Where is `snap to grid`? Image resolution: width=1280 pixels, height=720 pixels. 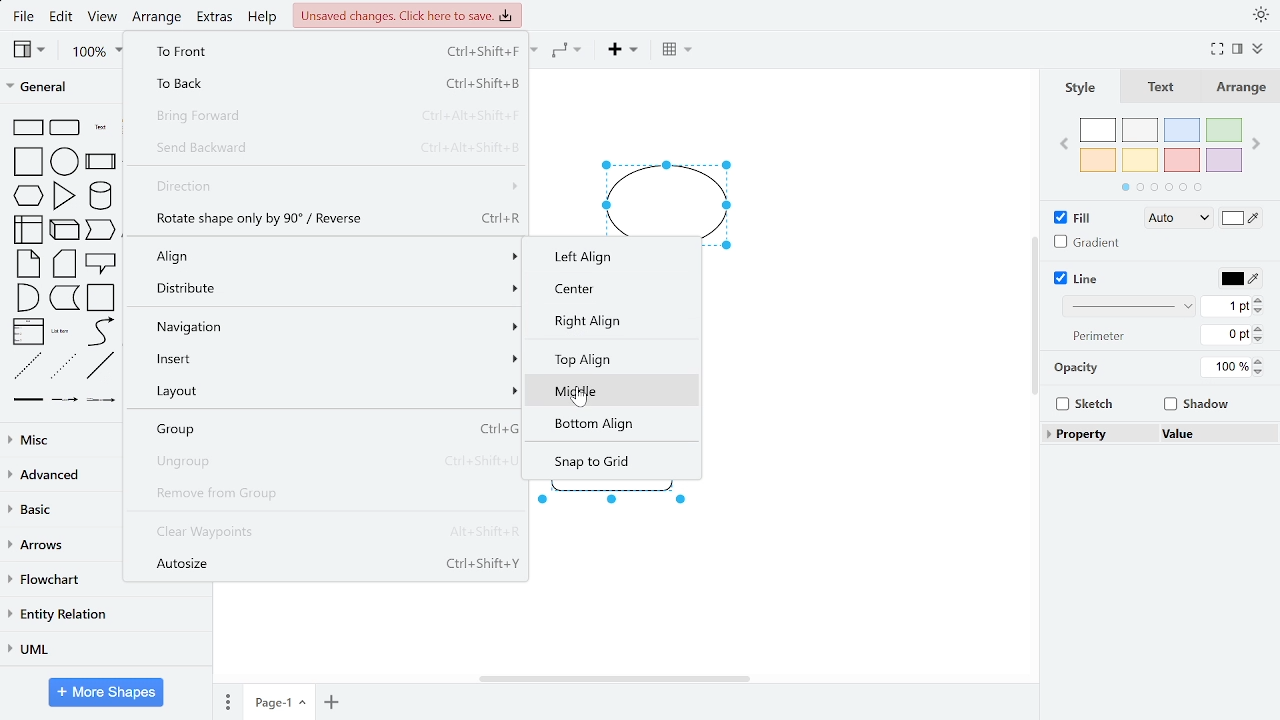
snap to grid is located at coordinates (612, 461).